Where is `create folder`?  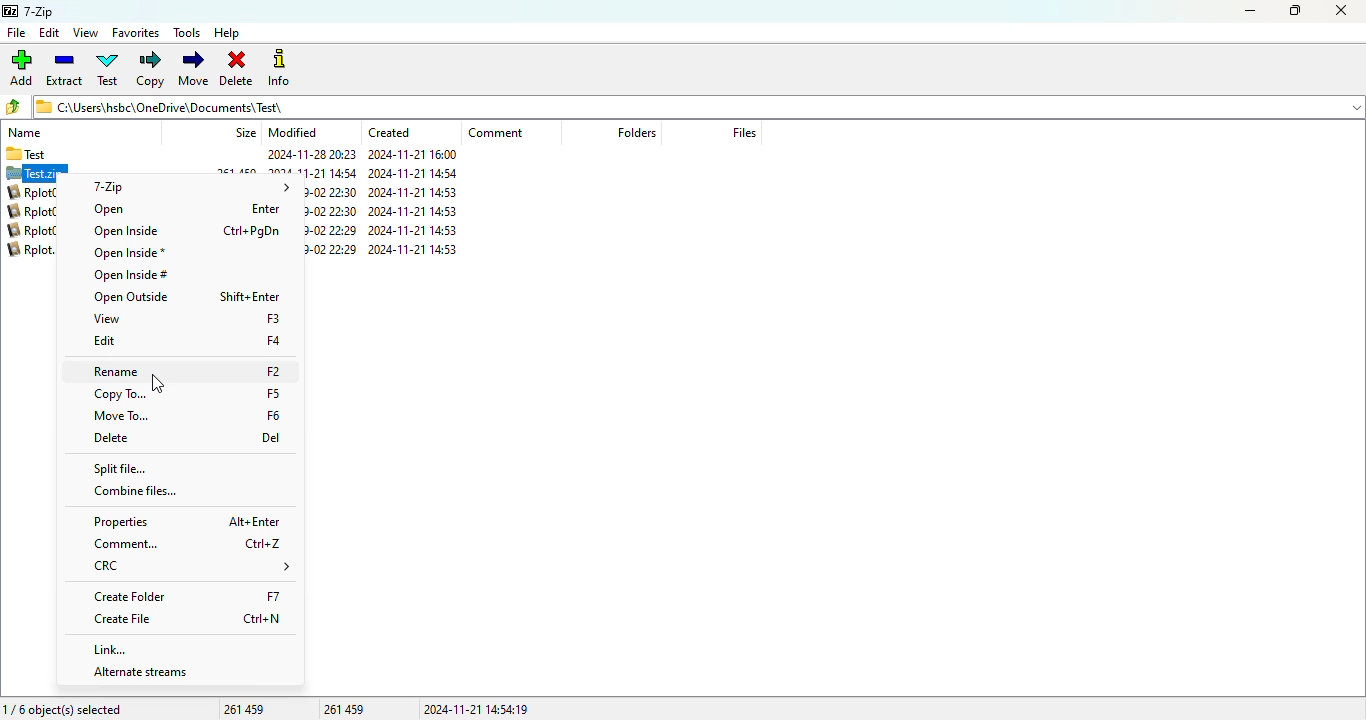 create folder is located at coordinates (129, 596).